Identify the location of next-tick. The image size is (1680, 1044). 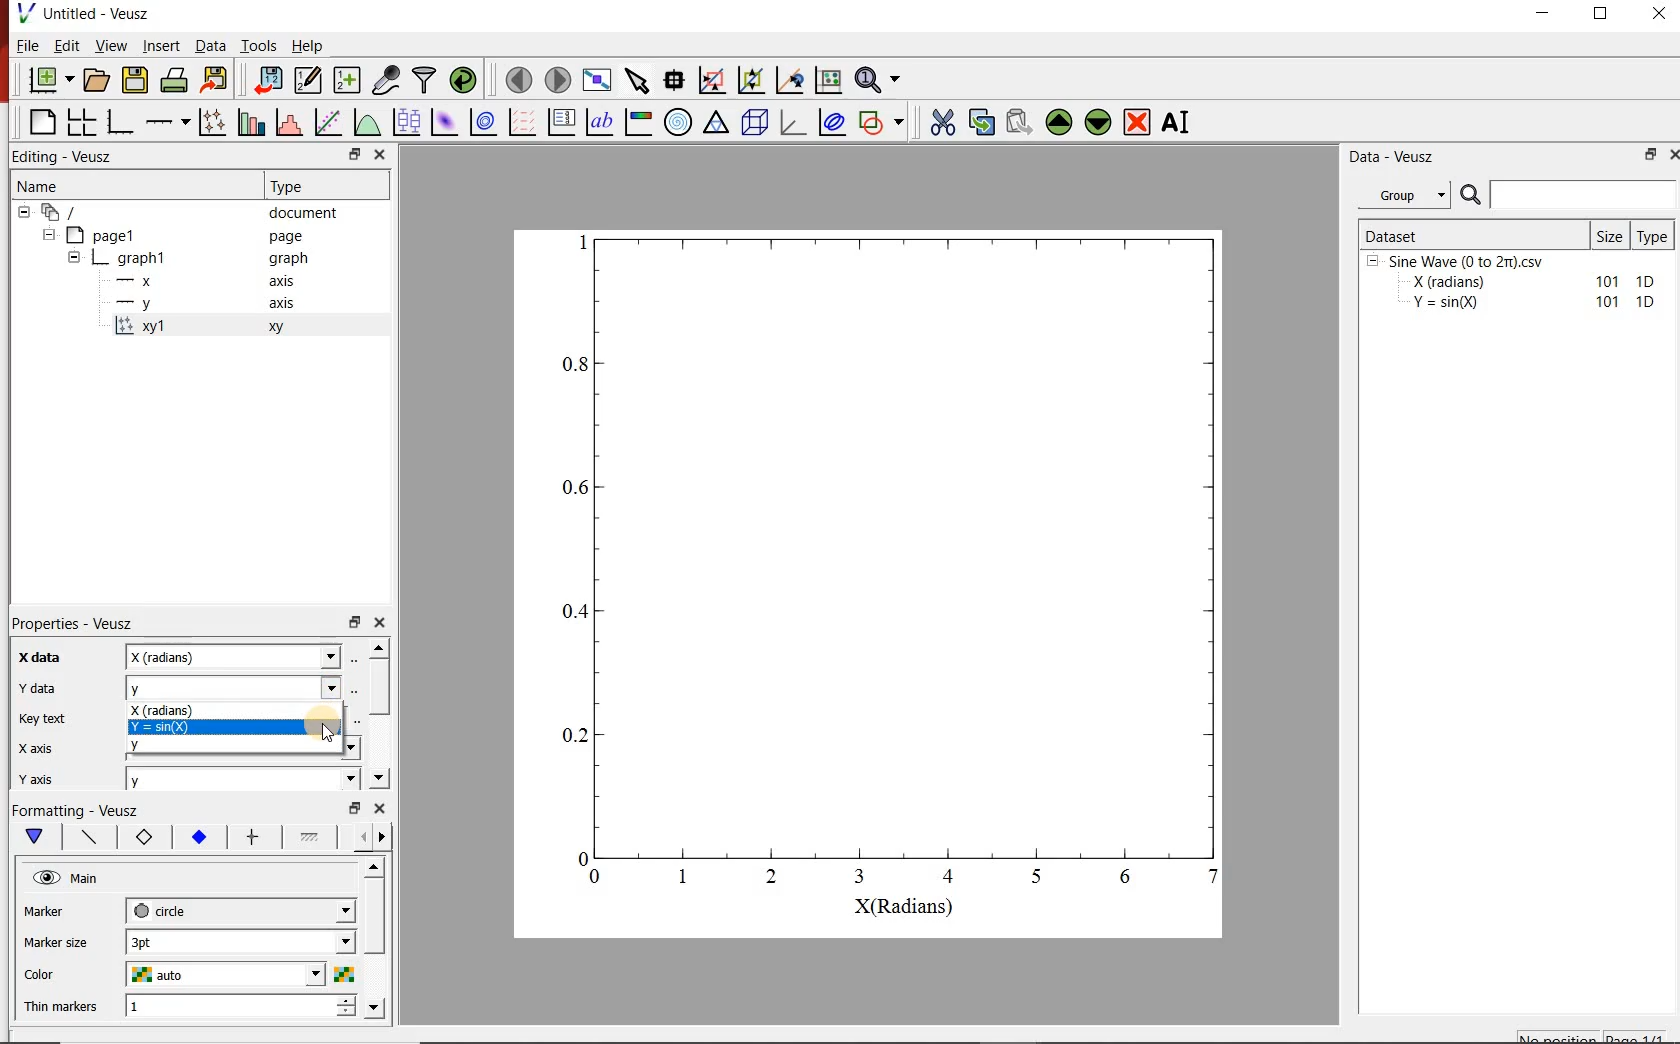
(240, 909).